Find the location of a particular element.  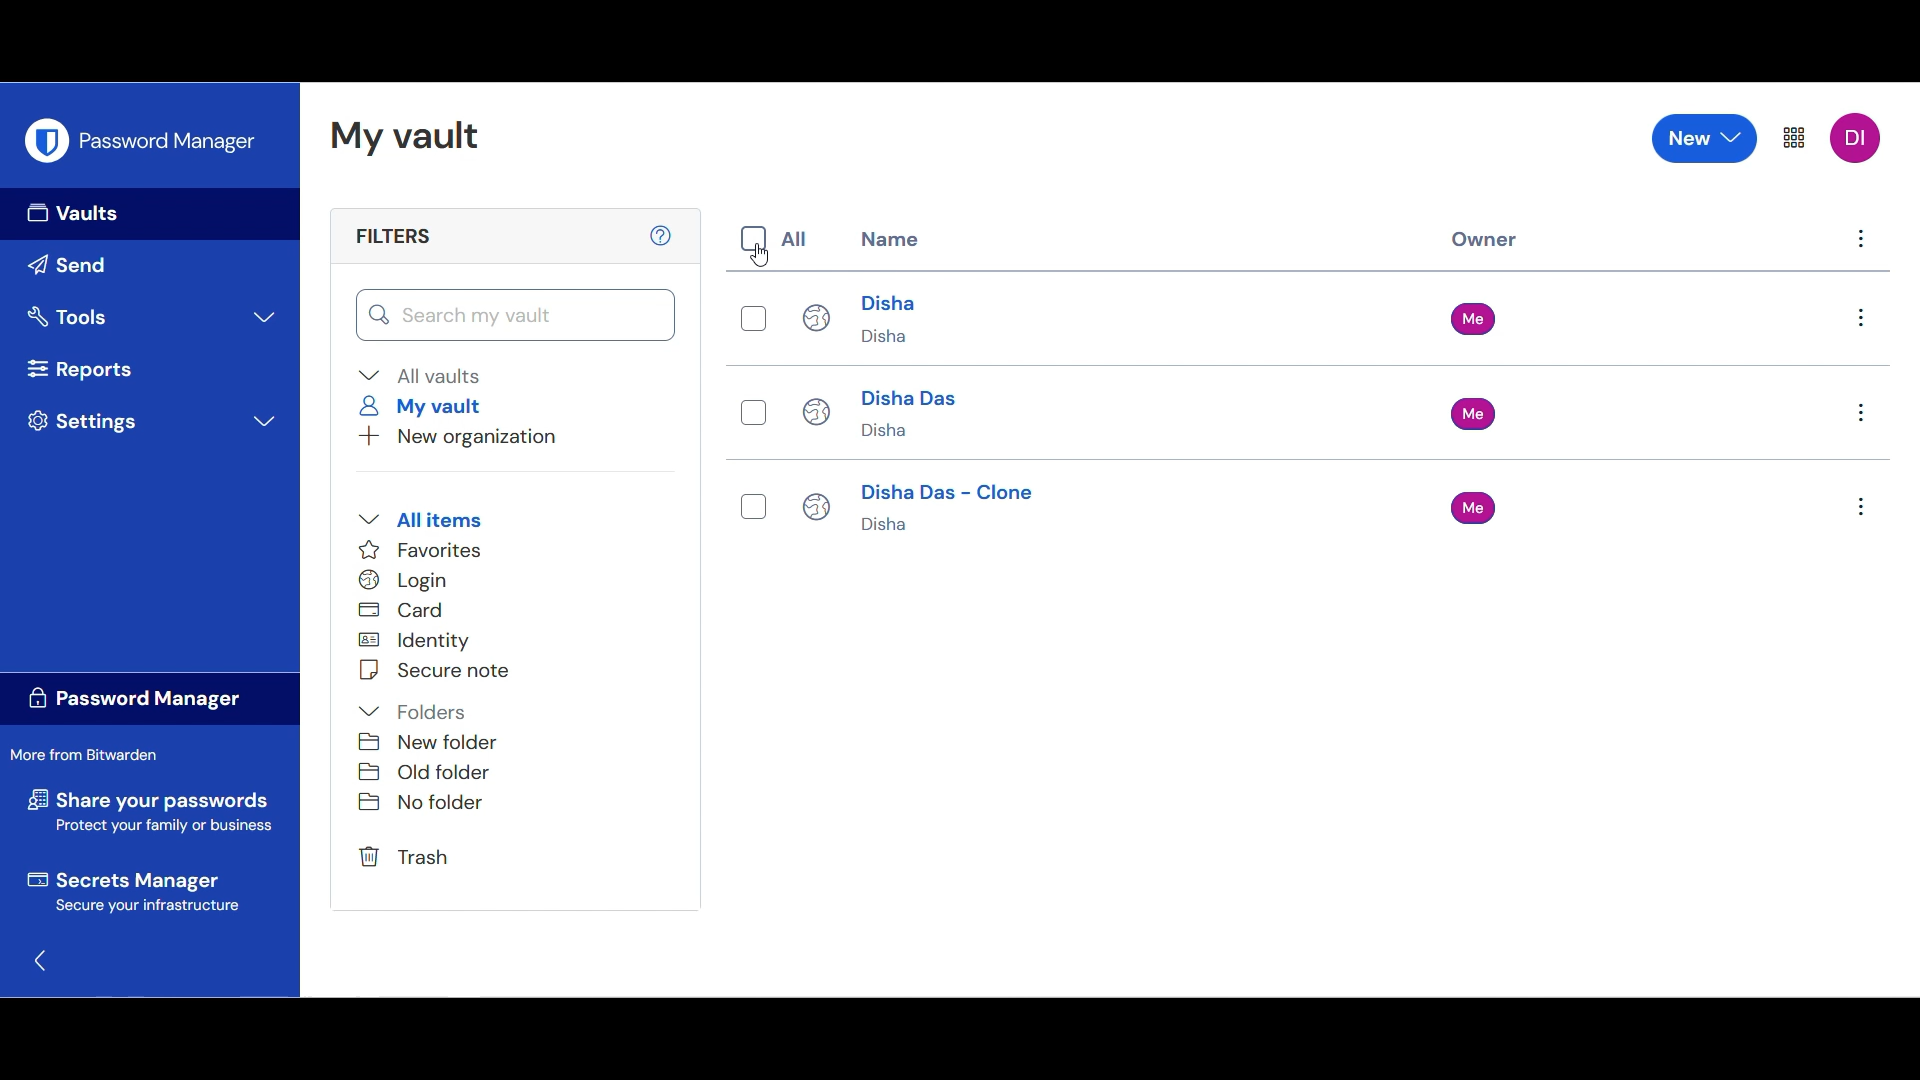

Search my vault is located at coordinates (517, 315).